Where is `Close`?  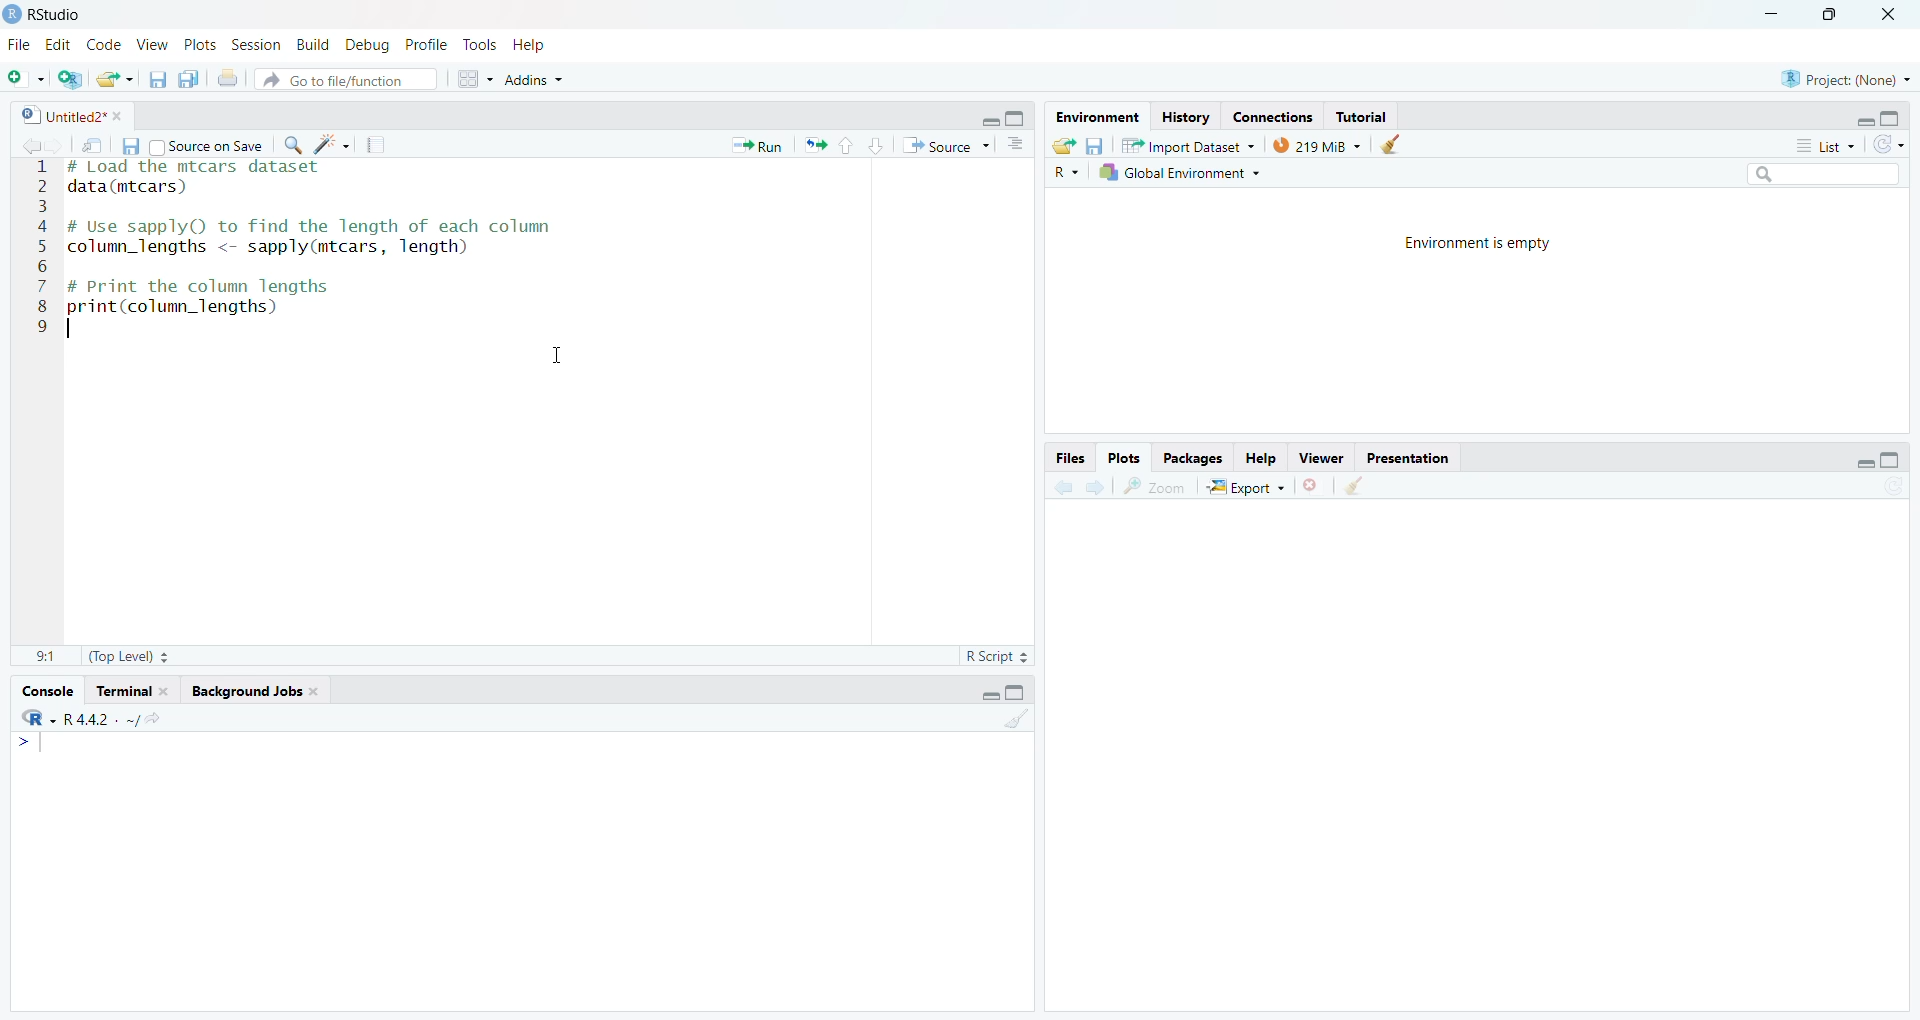 Close is located at coordinates (1892, 16).